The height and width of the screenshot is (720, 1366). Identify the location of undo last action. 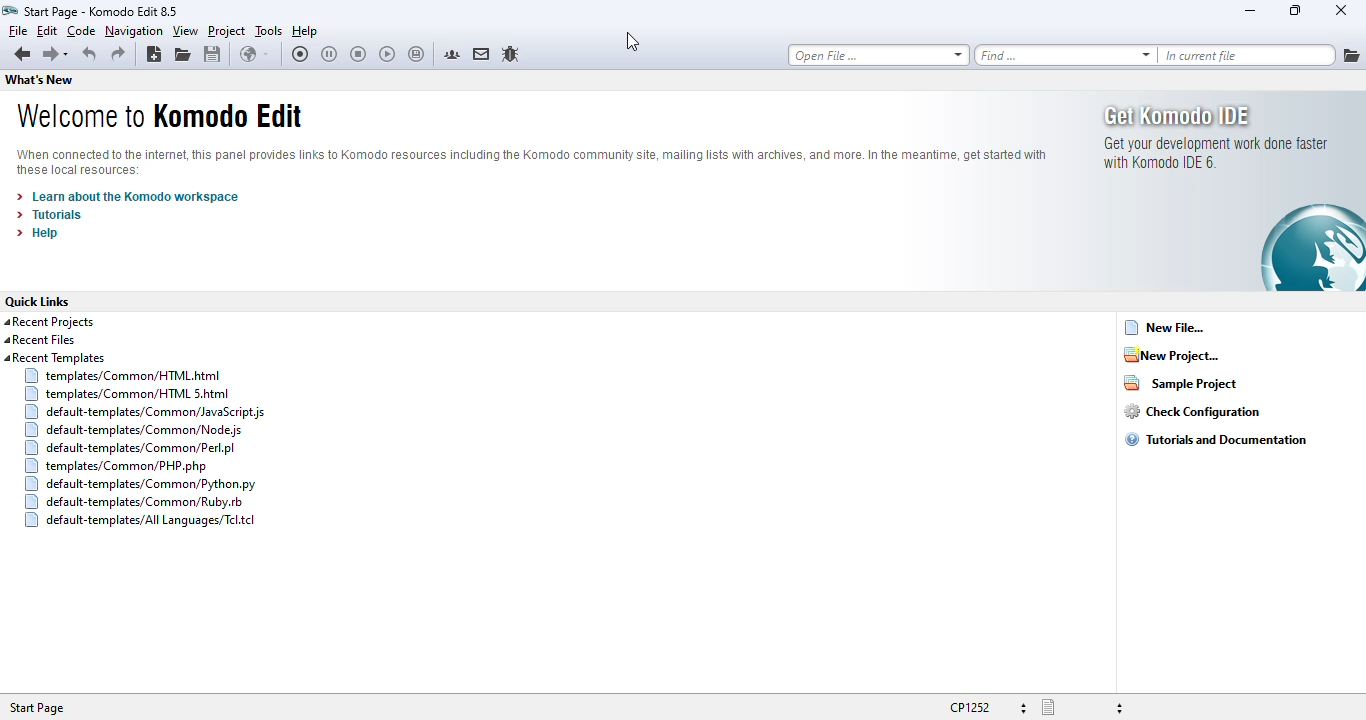
(91, 54).